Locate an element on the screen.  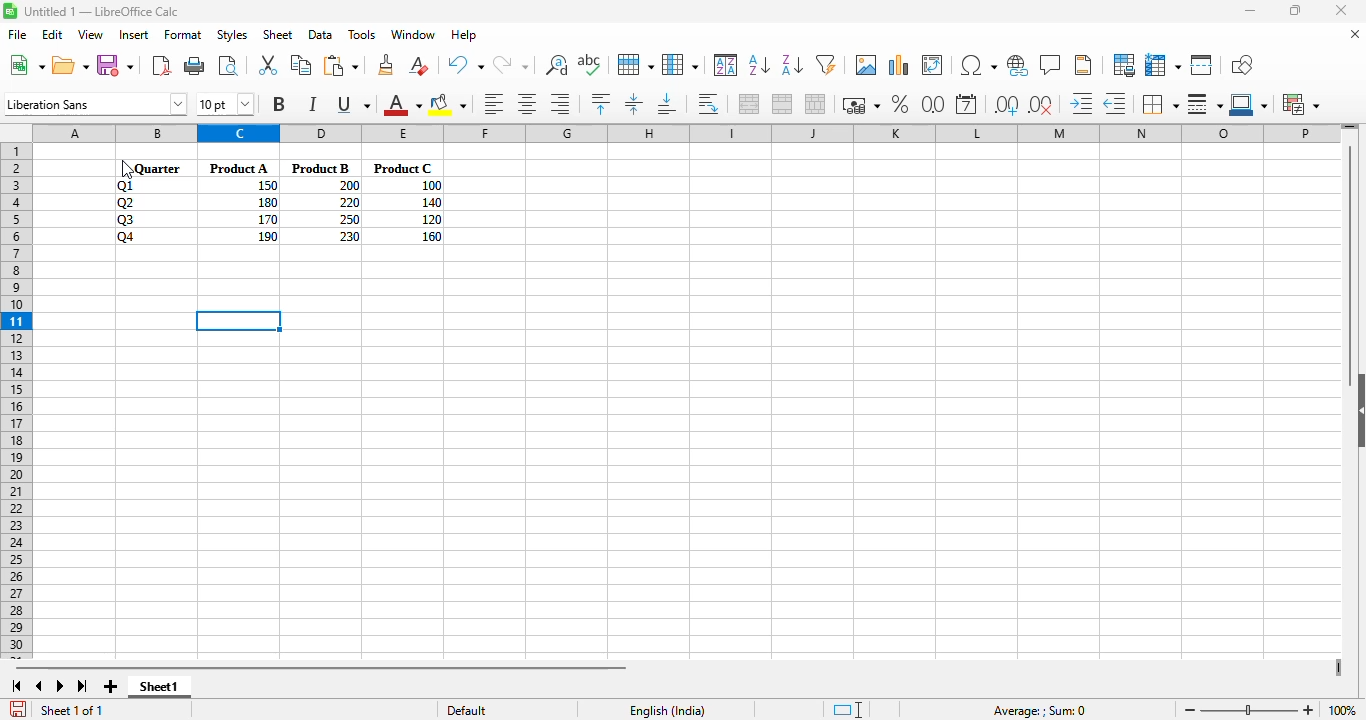
insert hyperlink is located at coordinates (1018, 66).